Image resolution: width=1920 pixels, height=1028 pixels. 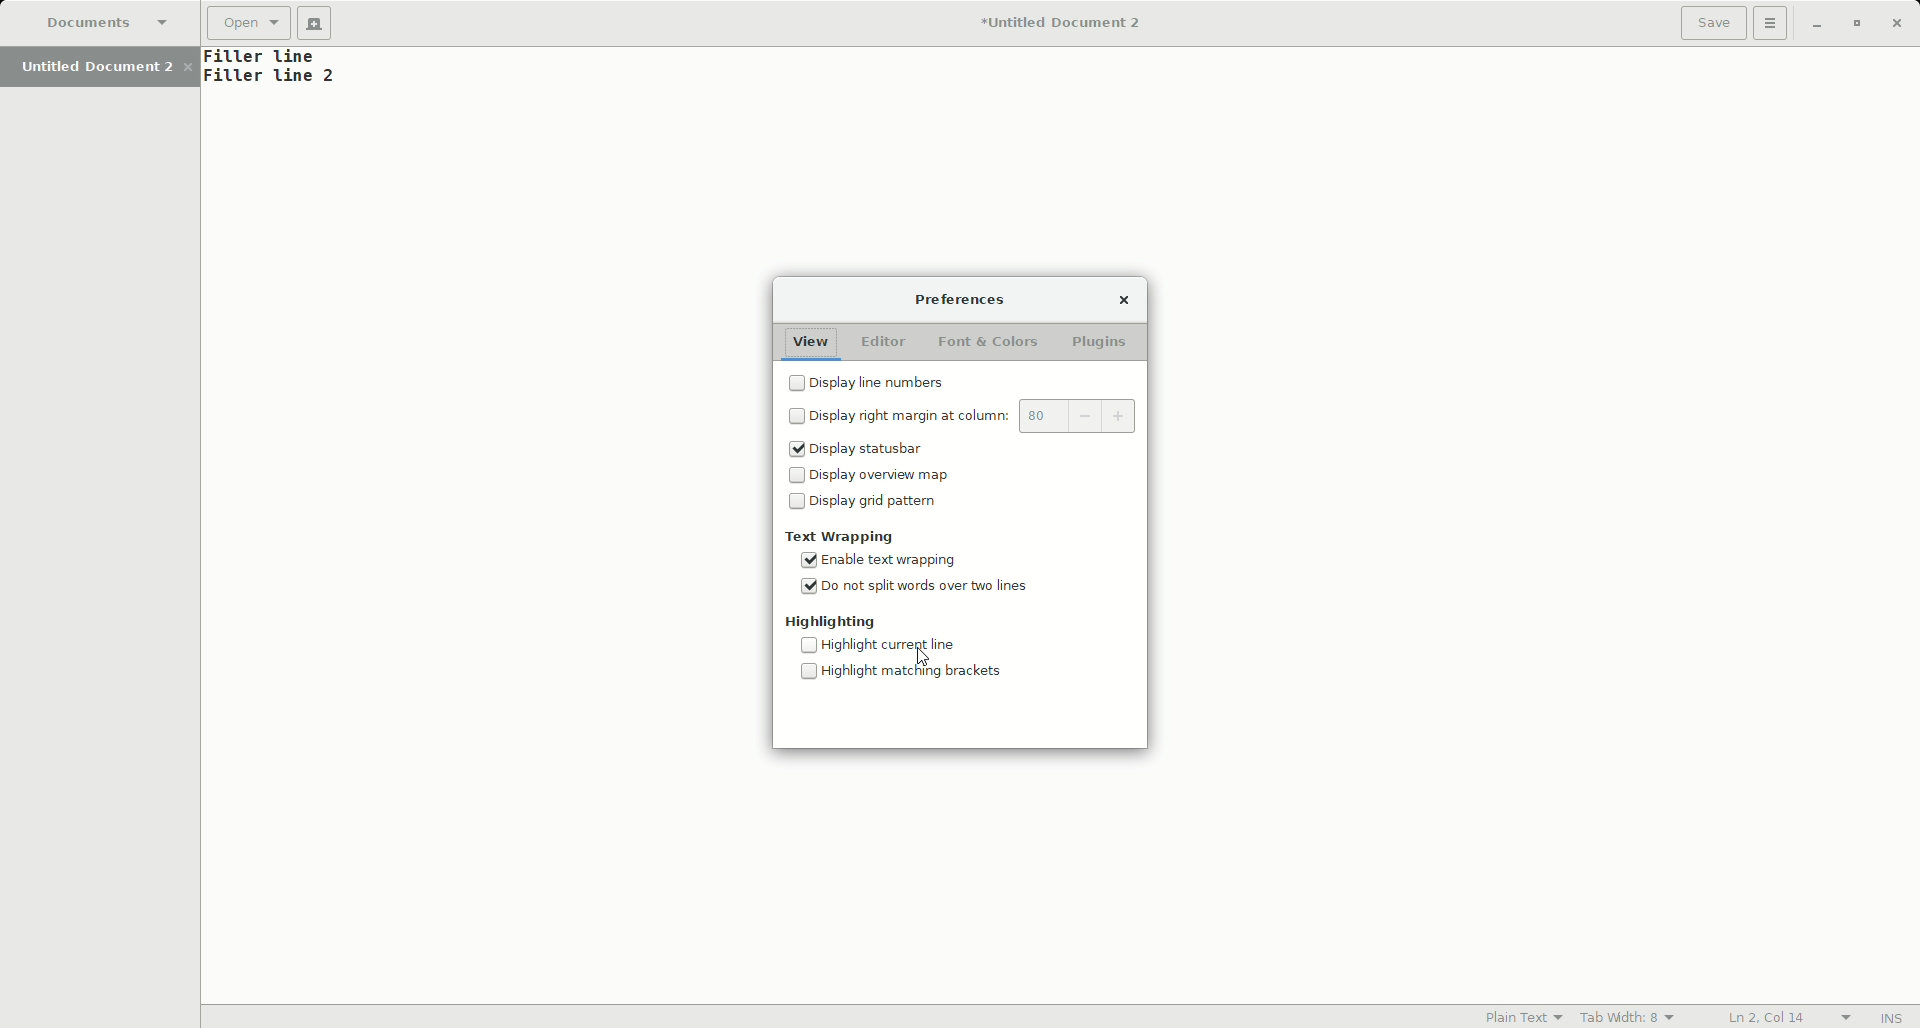 I want to click on Restore, so click(x=1854, y=24).